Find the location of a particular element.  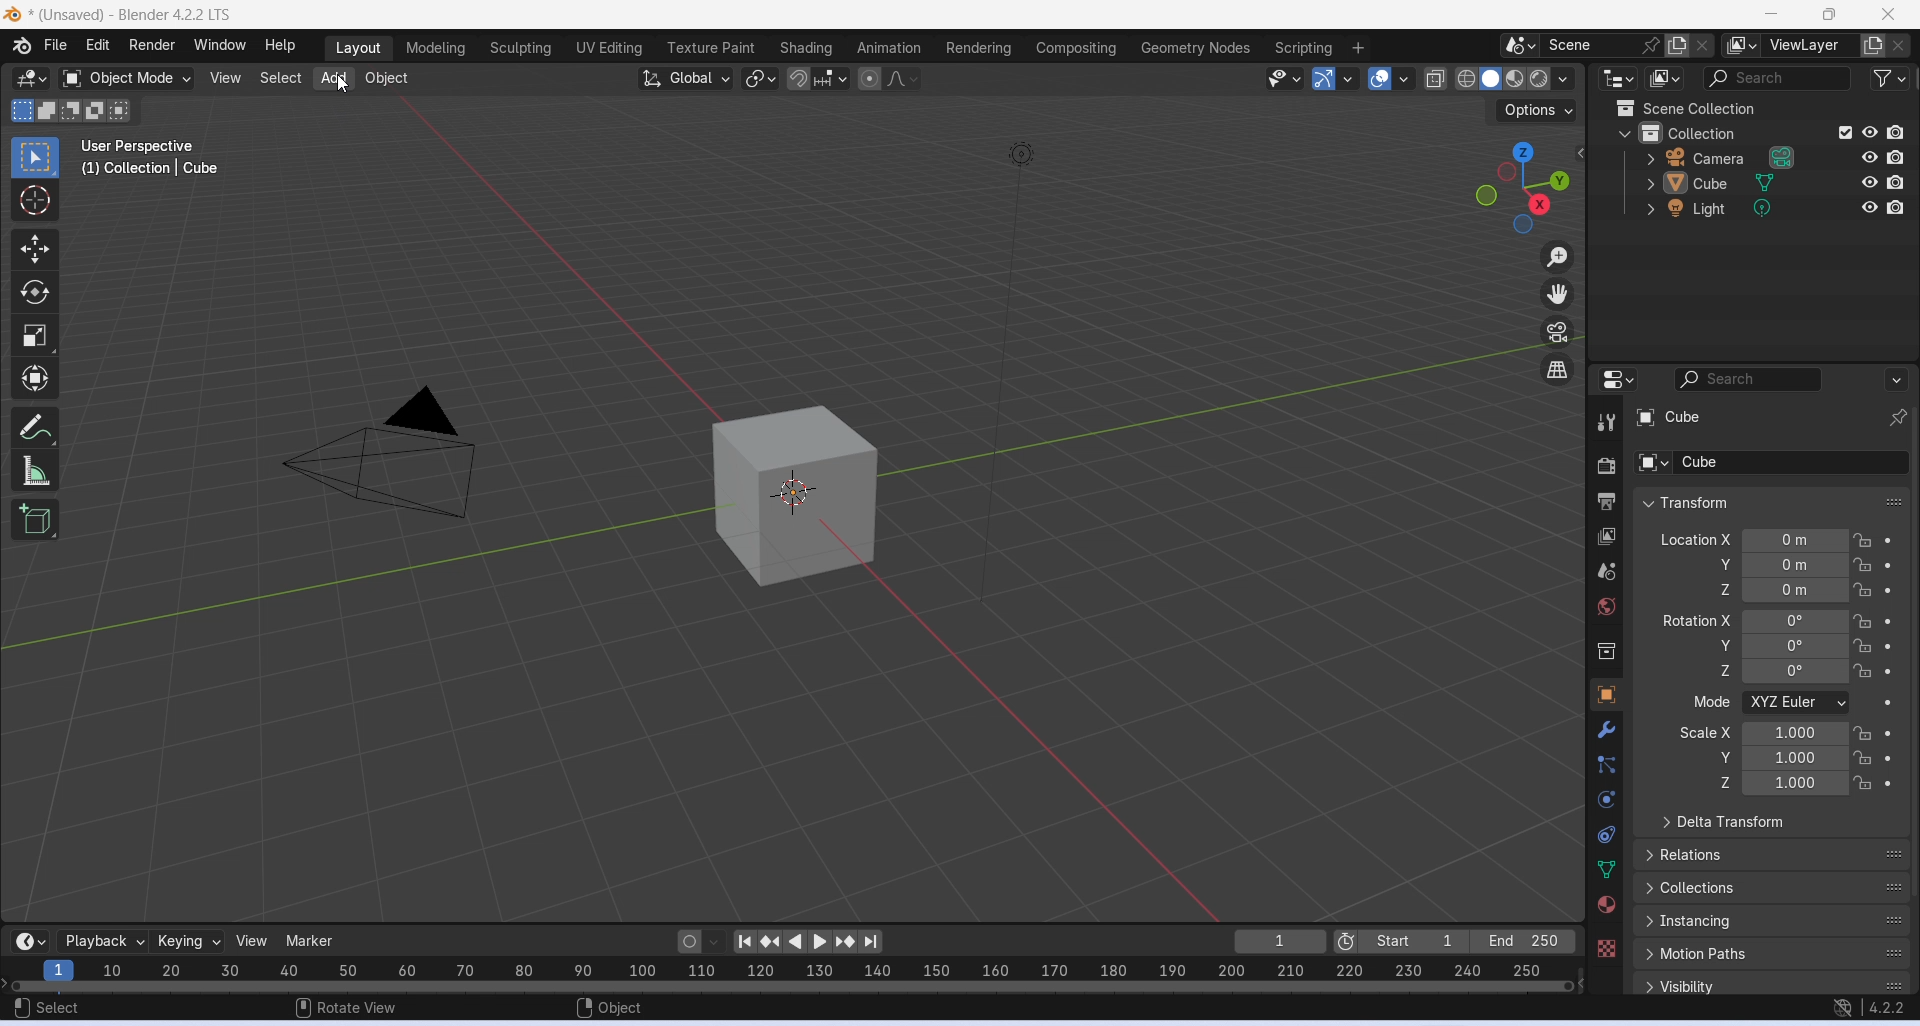

light layer is located at coordinates (1740, 209).